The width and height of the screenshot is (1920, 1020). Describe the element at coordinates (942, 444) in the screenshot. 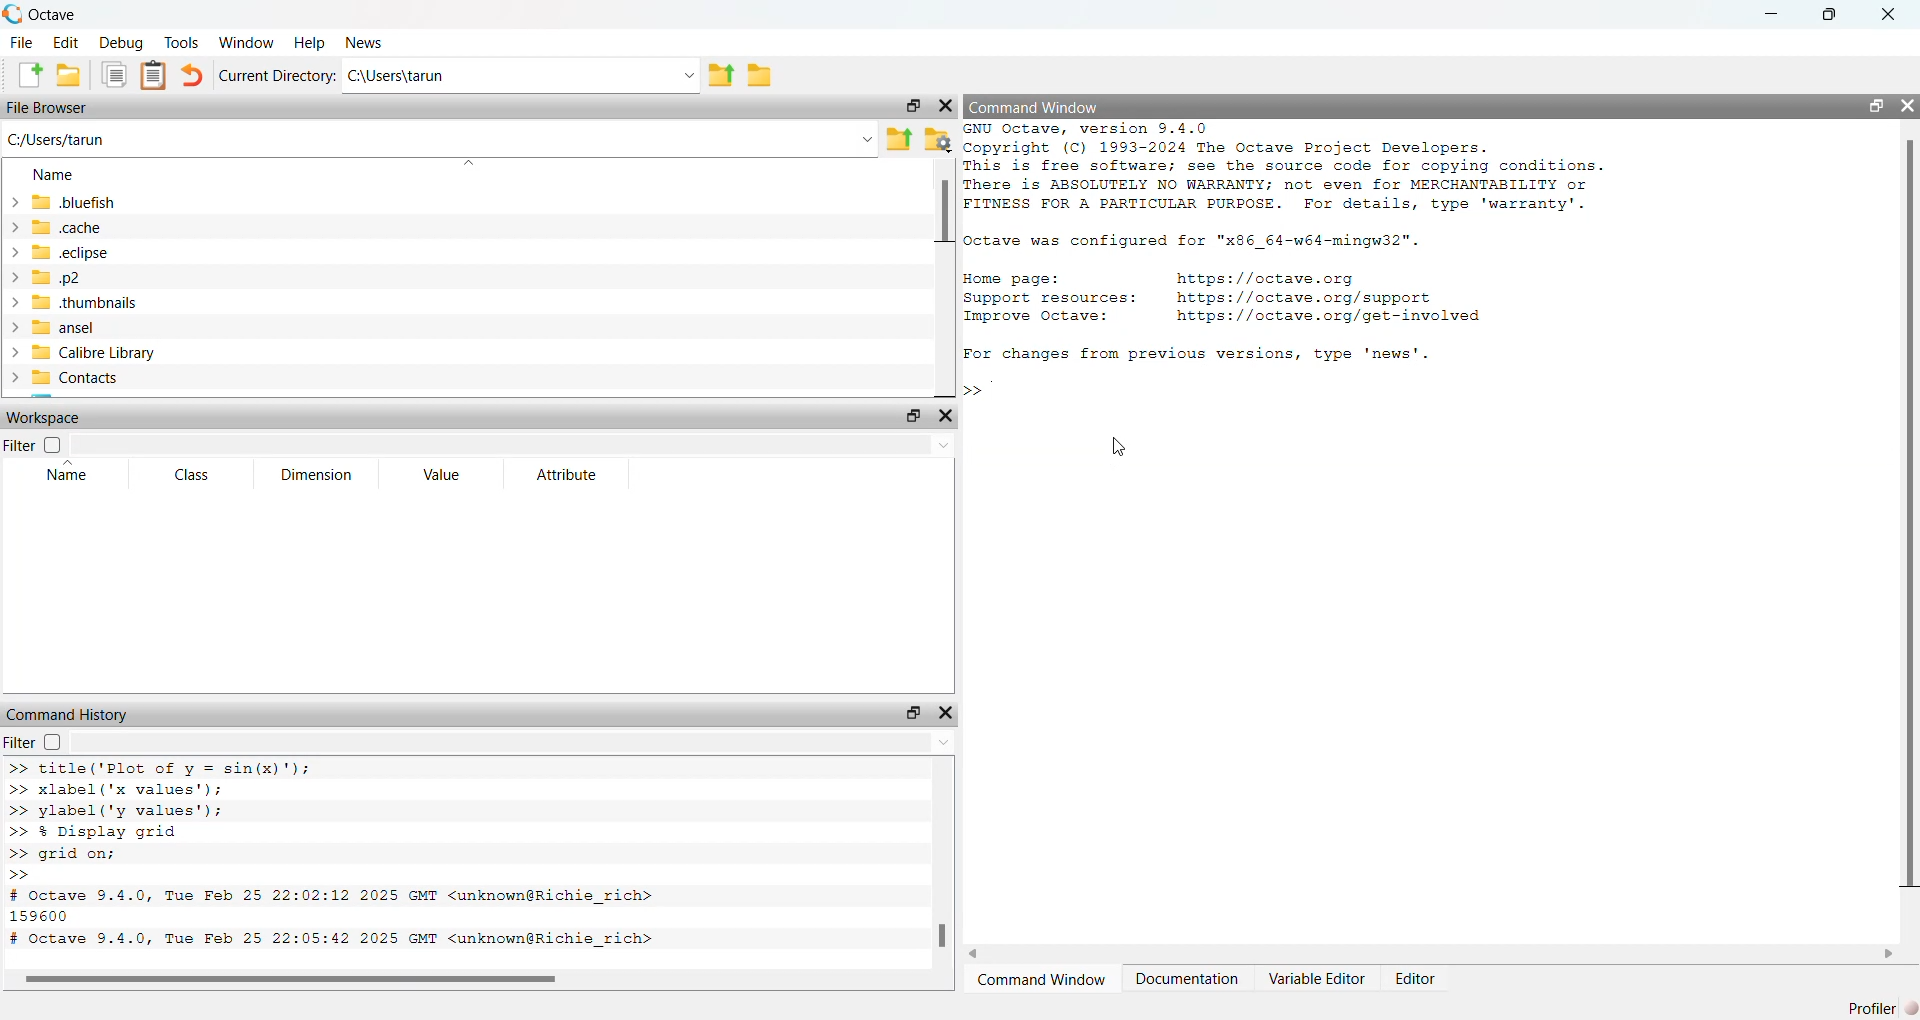

I see `down` at that location.